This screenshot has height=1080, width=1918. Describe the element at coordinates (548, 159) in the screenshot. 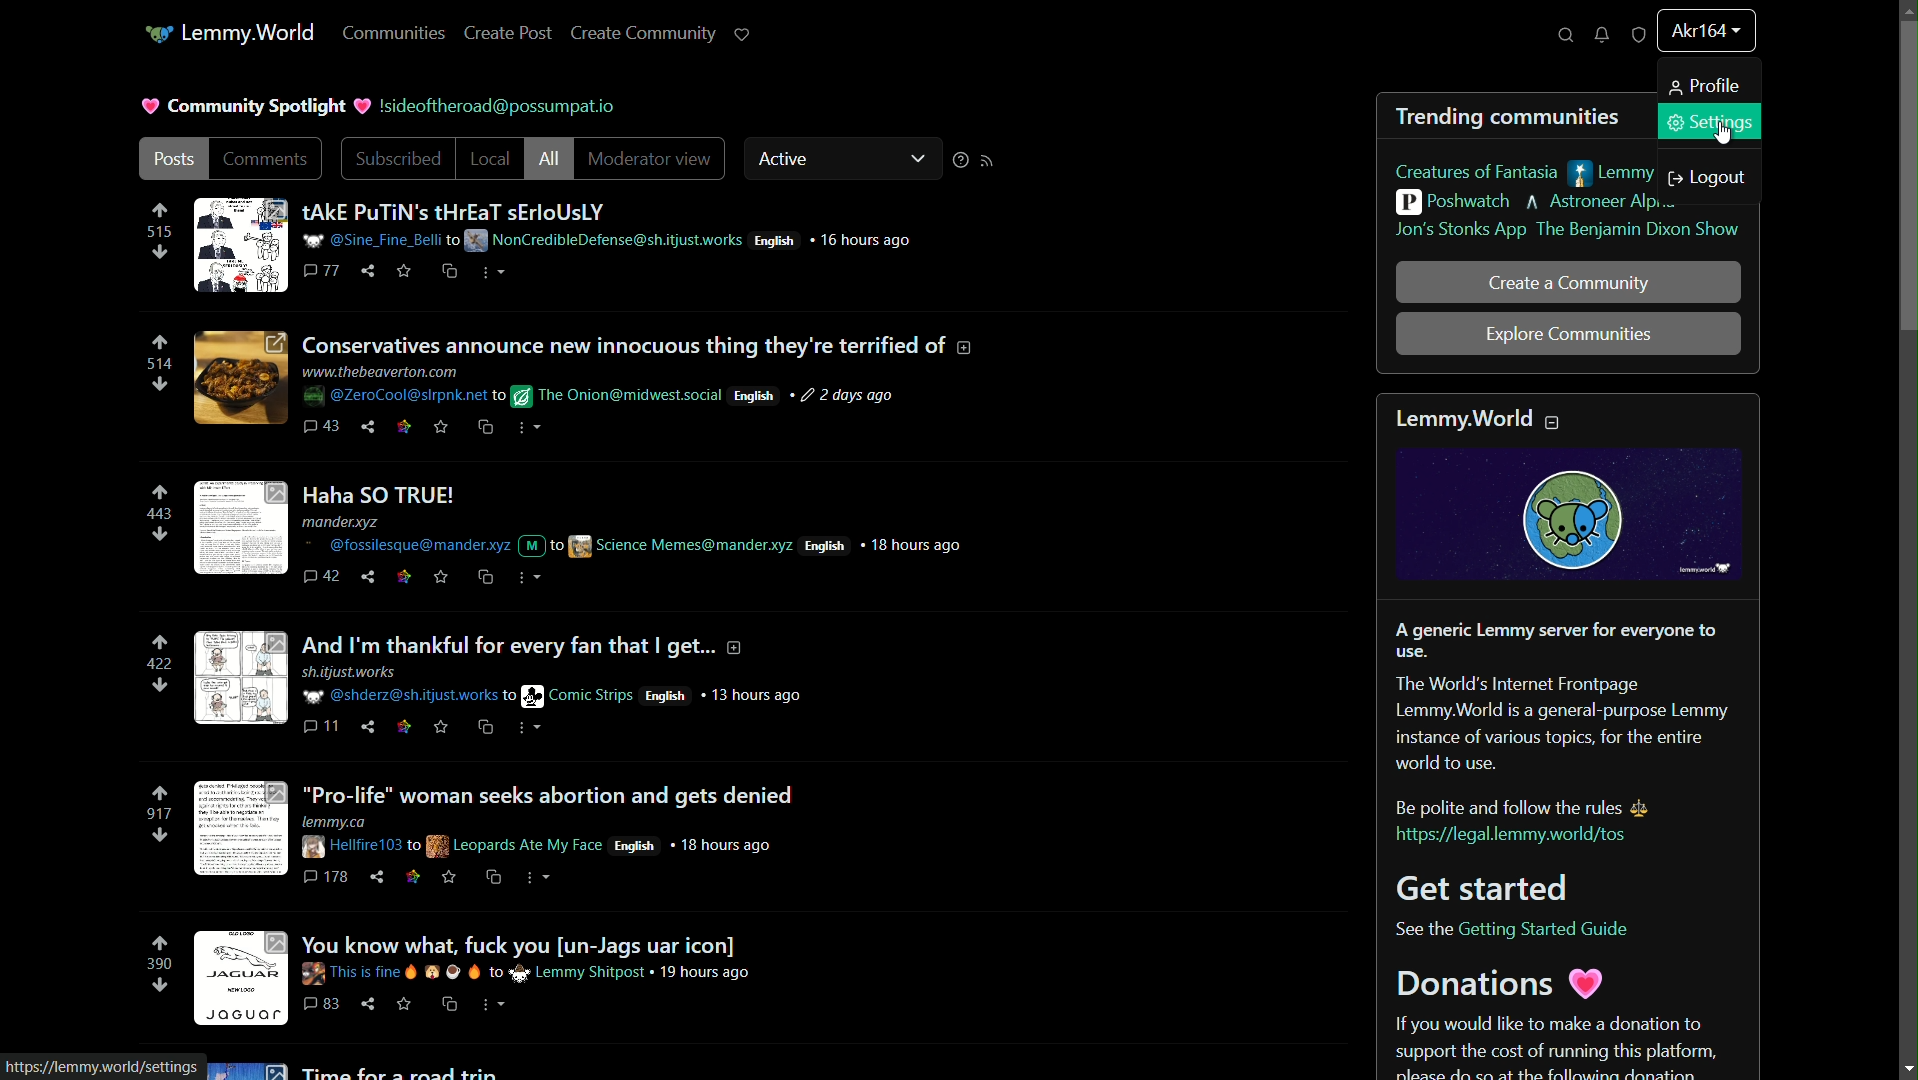

I see `all` at that location.